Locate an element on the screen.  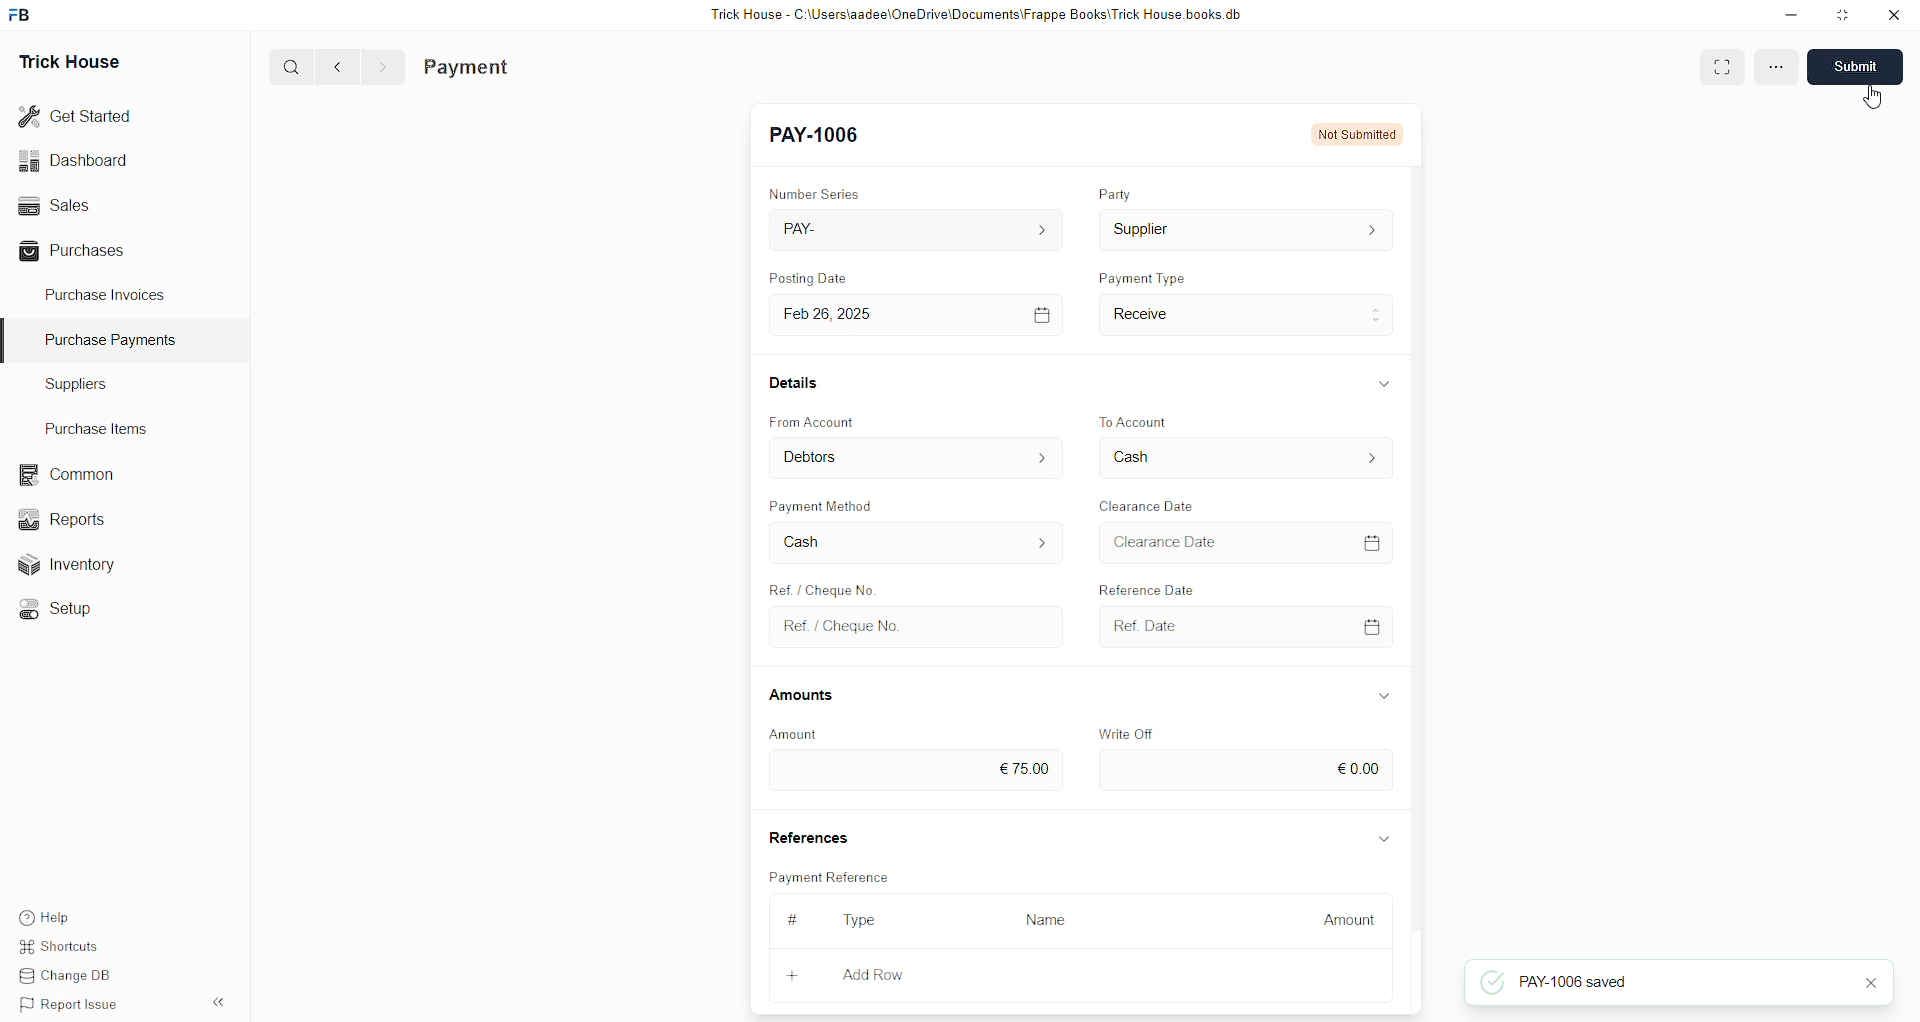
close is located at coordinates (1868, 984).